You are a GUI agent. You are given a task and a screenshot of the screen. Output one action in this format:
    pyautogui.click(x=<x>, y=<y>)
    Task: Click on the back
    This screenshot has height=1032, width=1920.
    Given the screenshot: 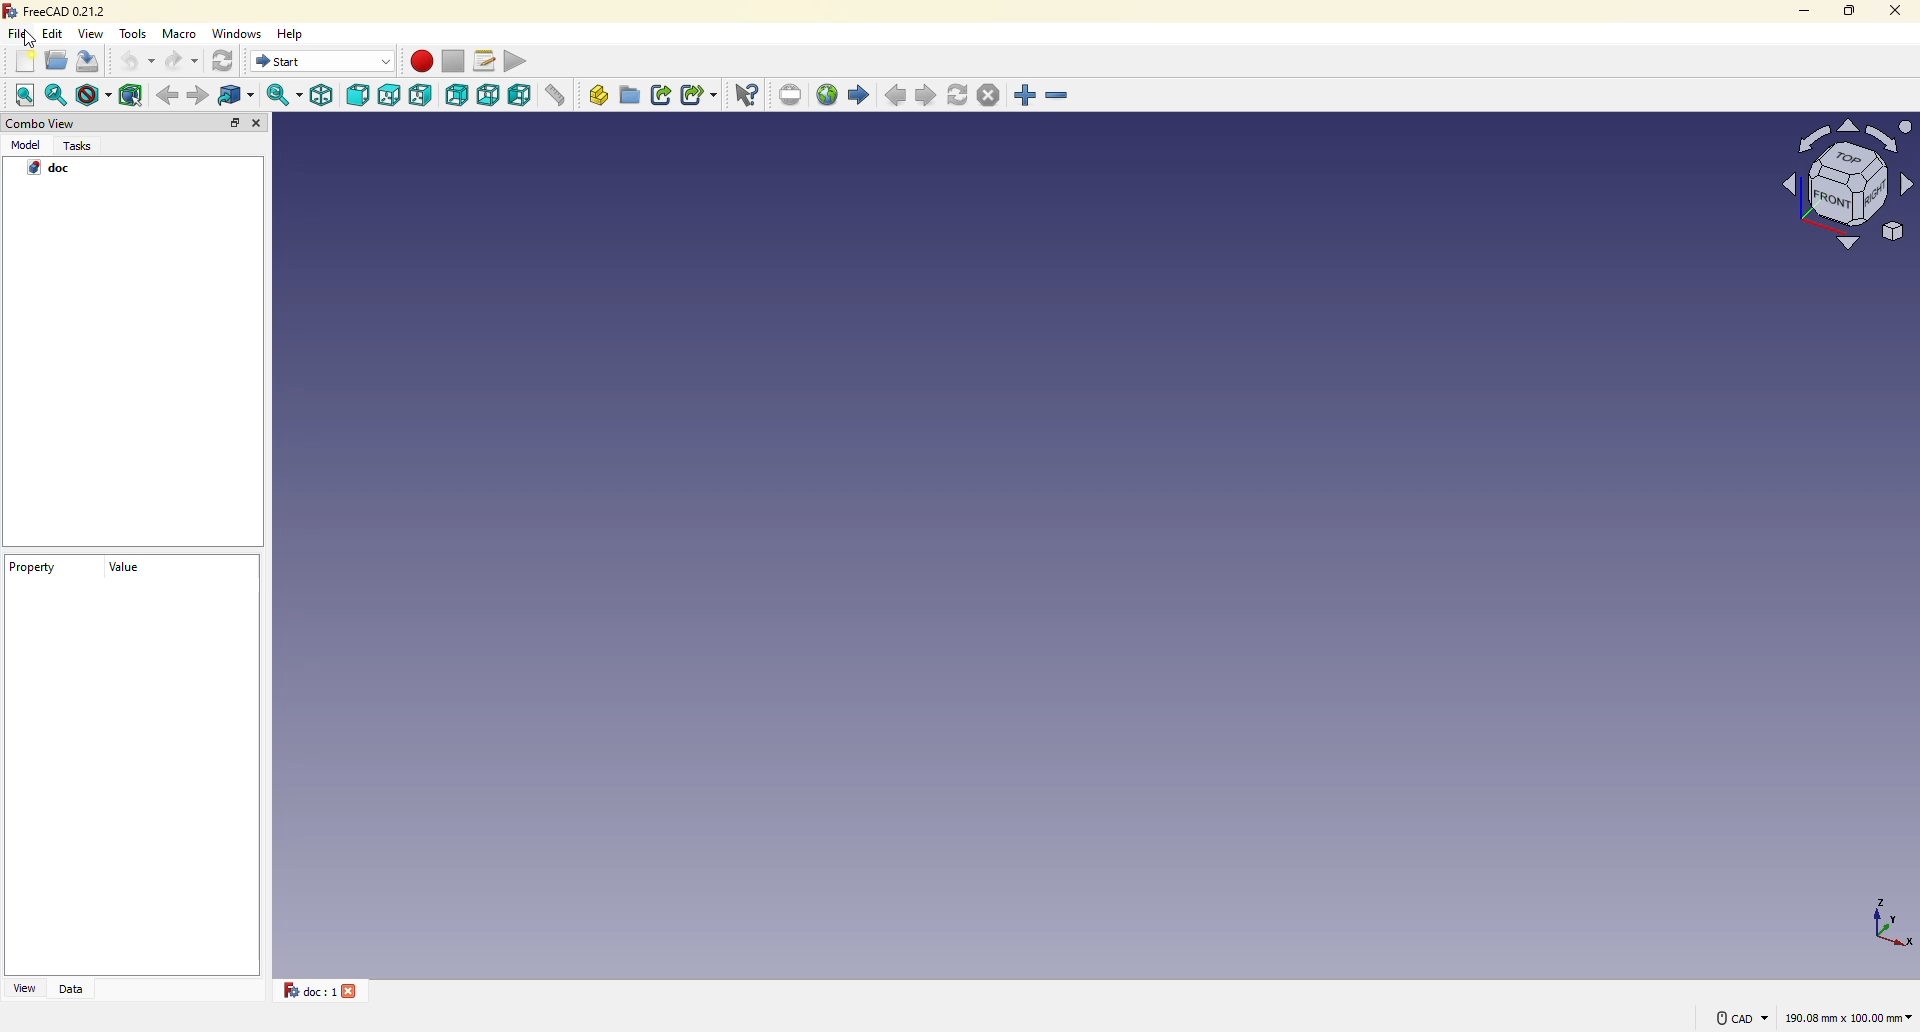 What is the action you would take?
    pyautogui.click(x=165, y=95)
    